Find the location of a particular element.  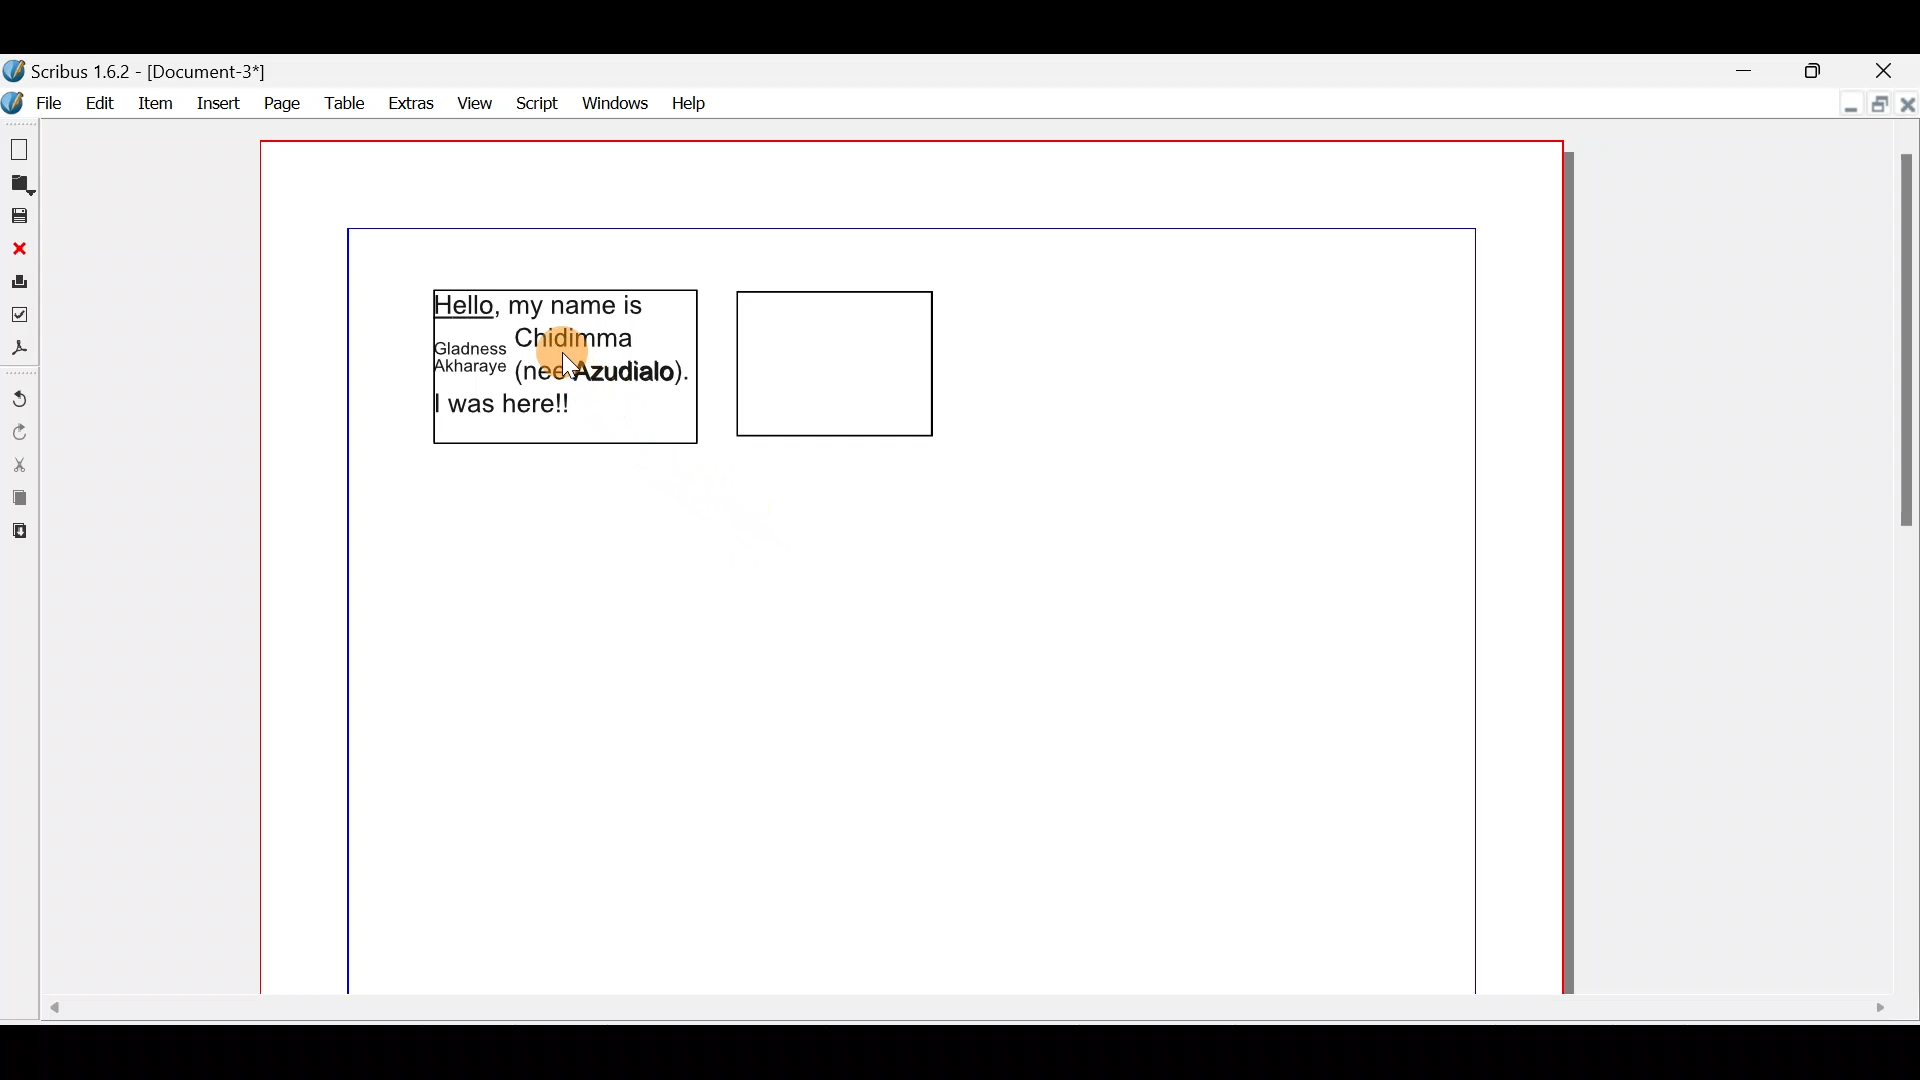

Maximise is located at coordinates (1817, 67).